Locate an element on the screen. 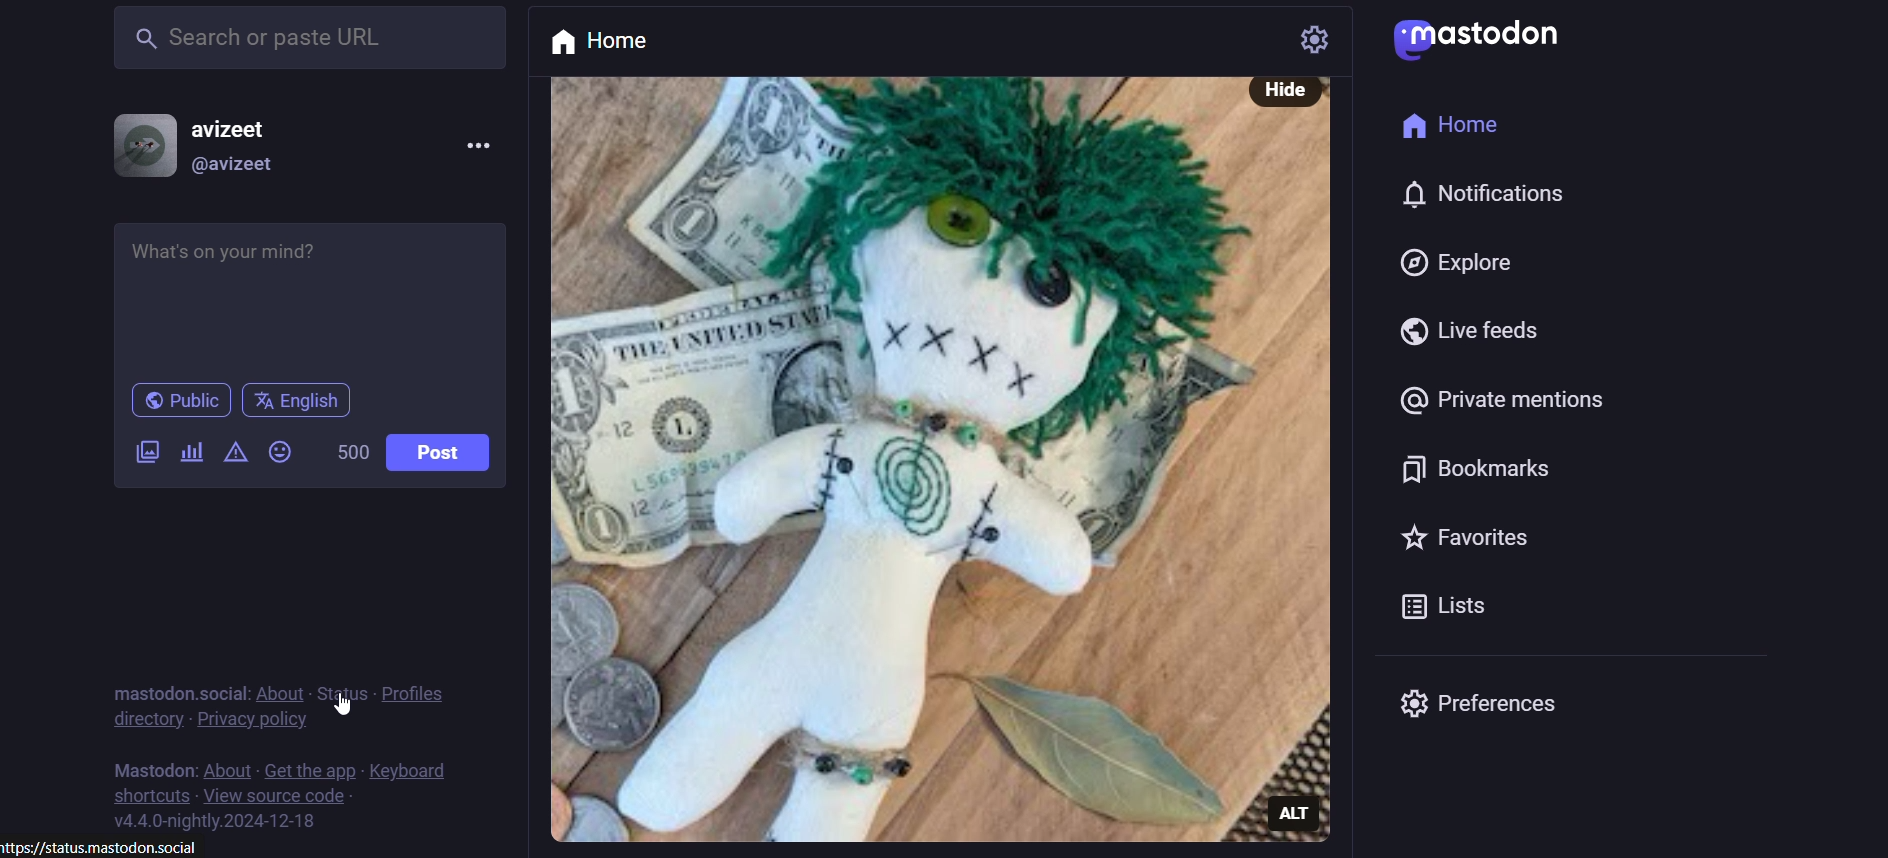  get the app is located at coordinates (309, 765).